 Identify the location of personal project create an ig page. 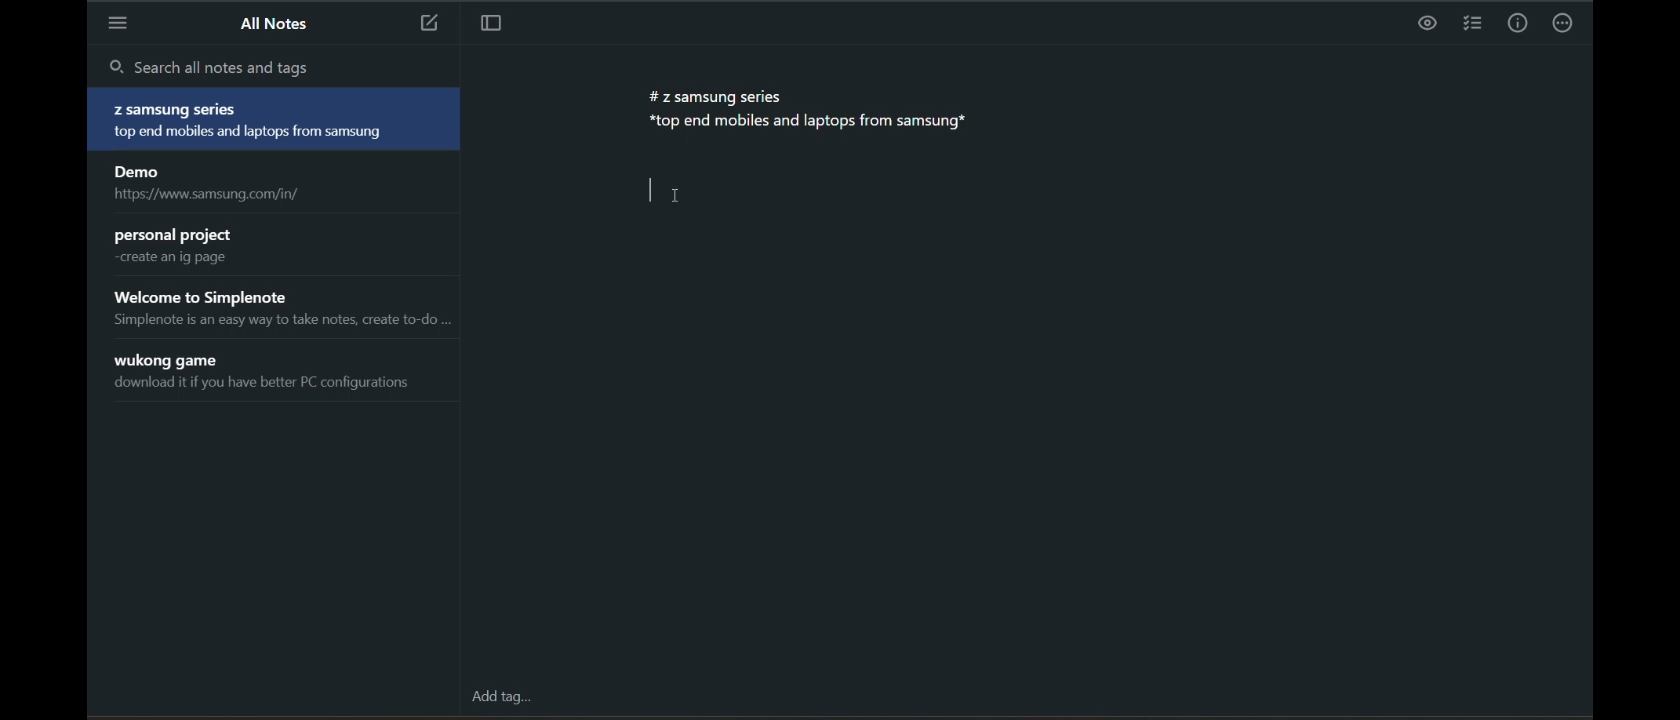
(278, 246).